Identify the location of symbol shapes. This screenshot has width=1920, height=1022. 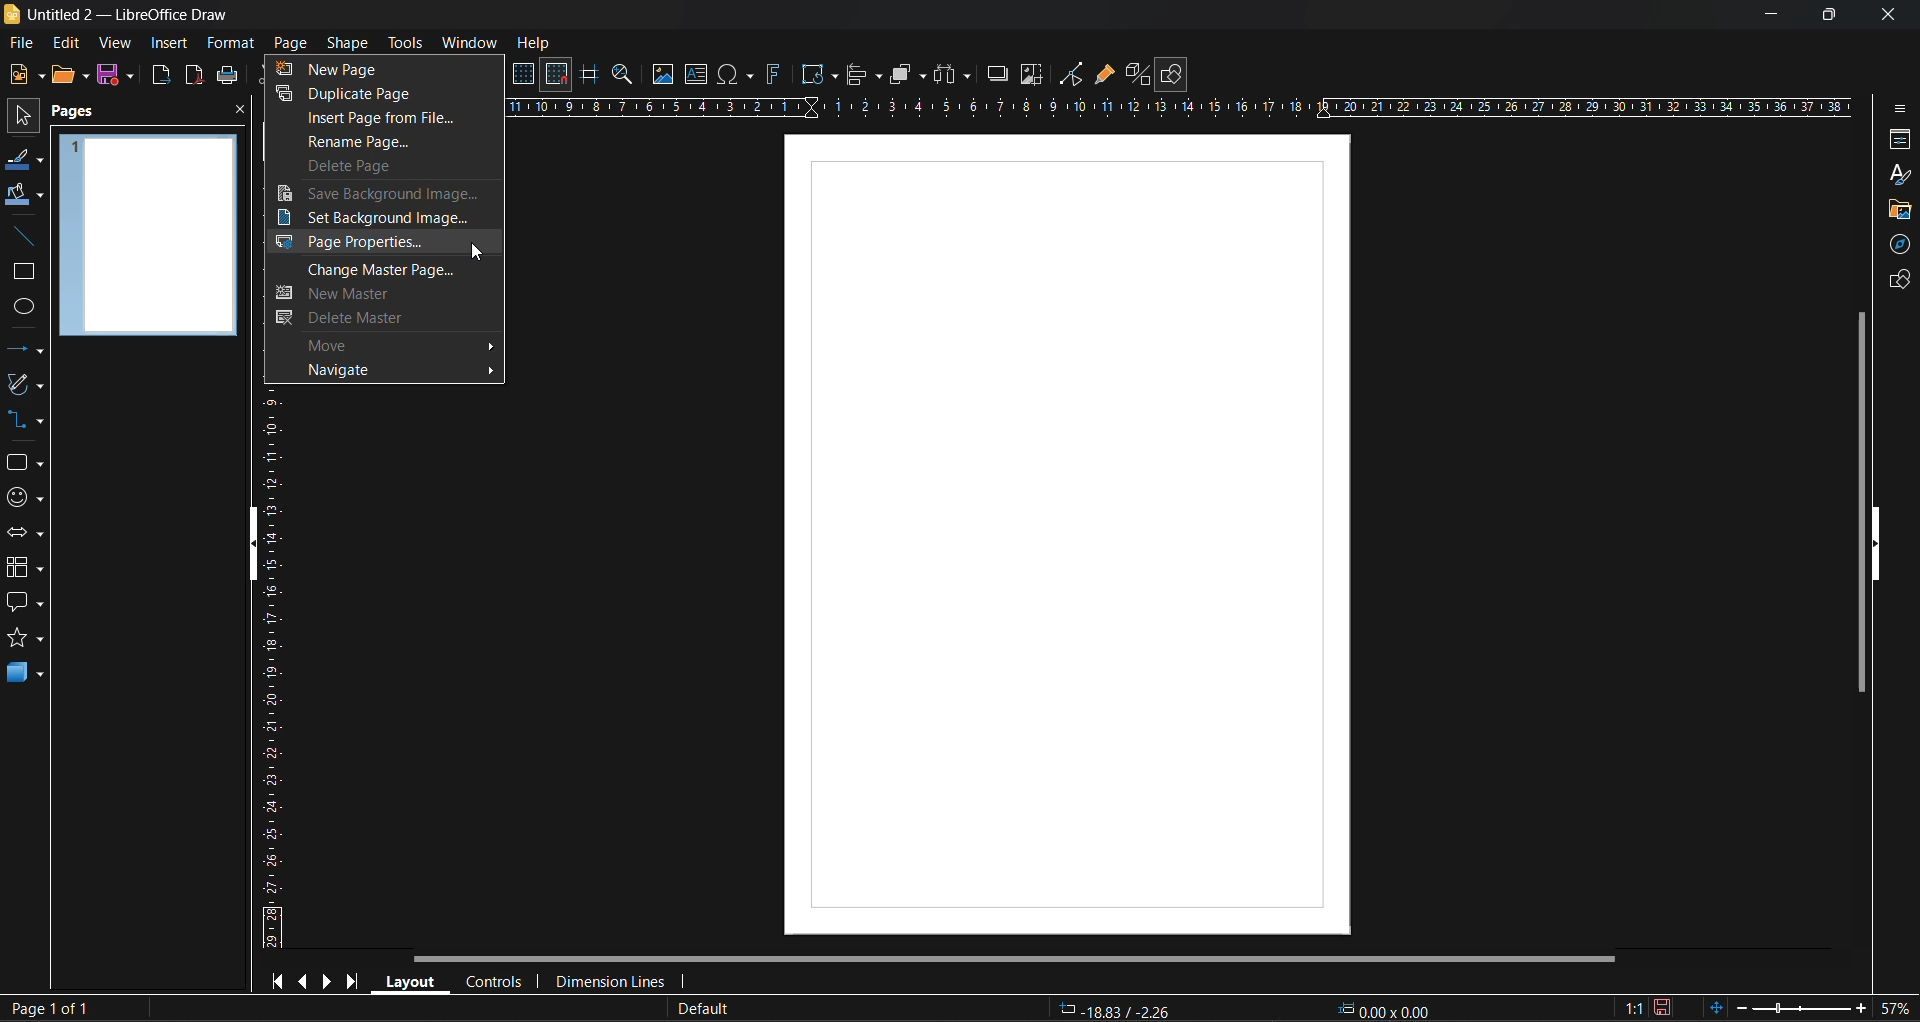
(24, 498).